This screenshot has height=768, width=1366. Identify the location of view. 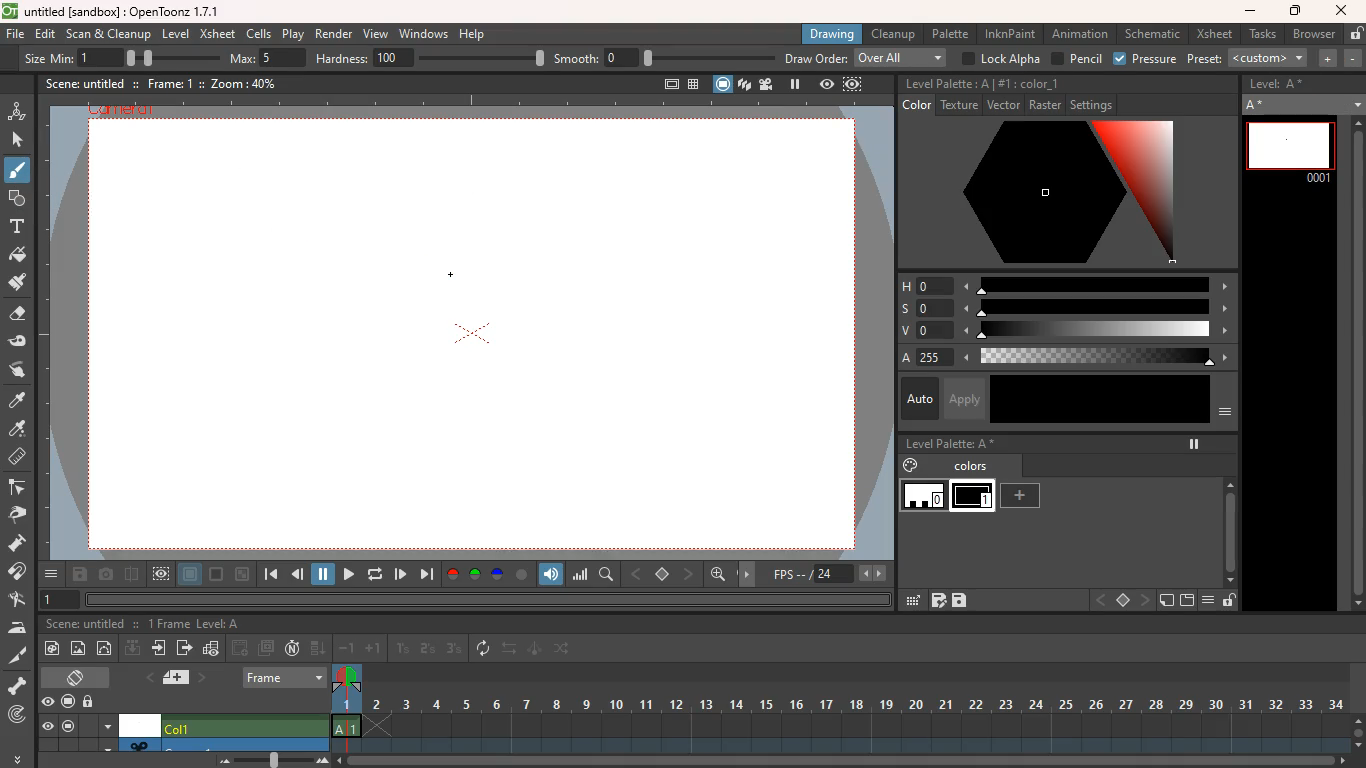
(825, 85).